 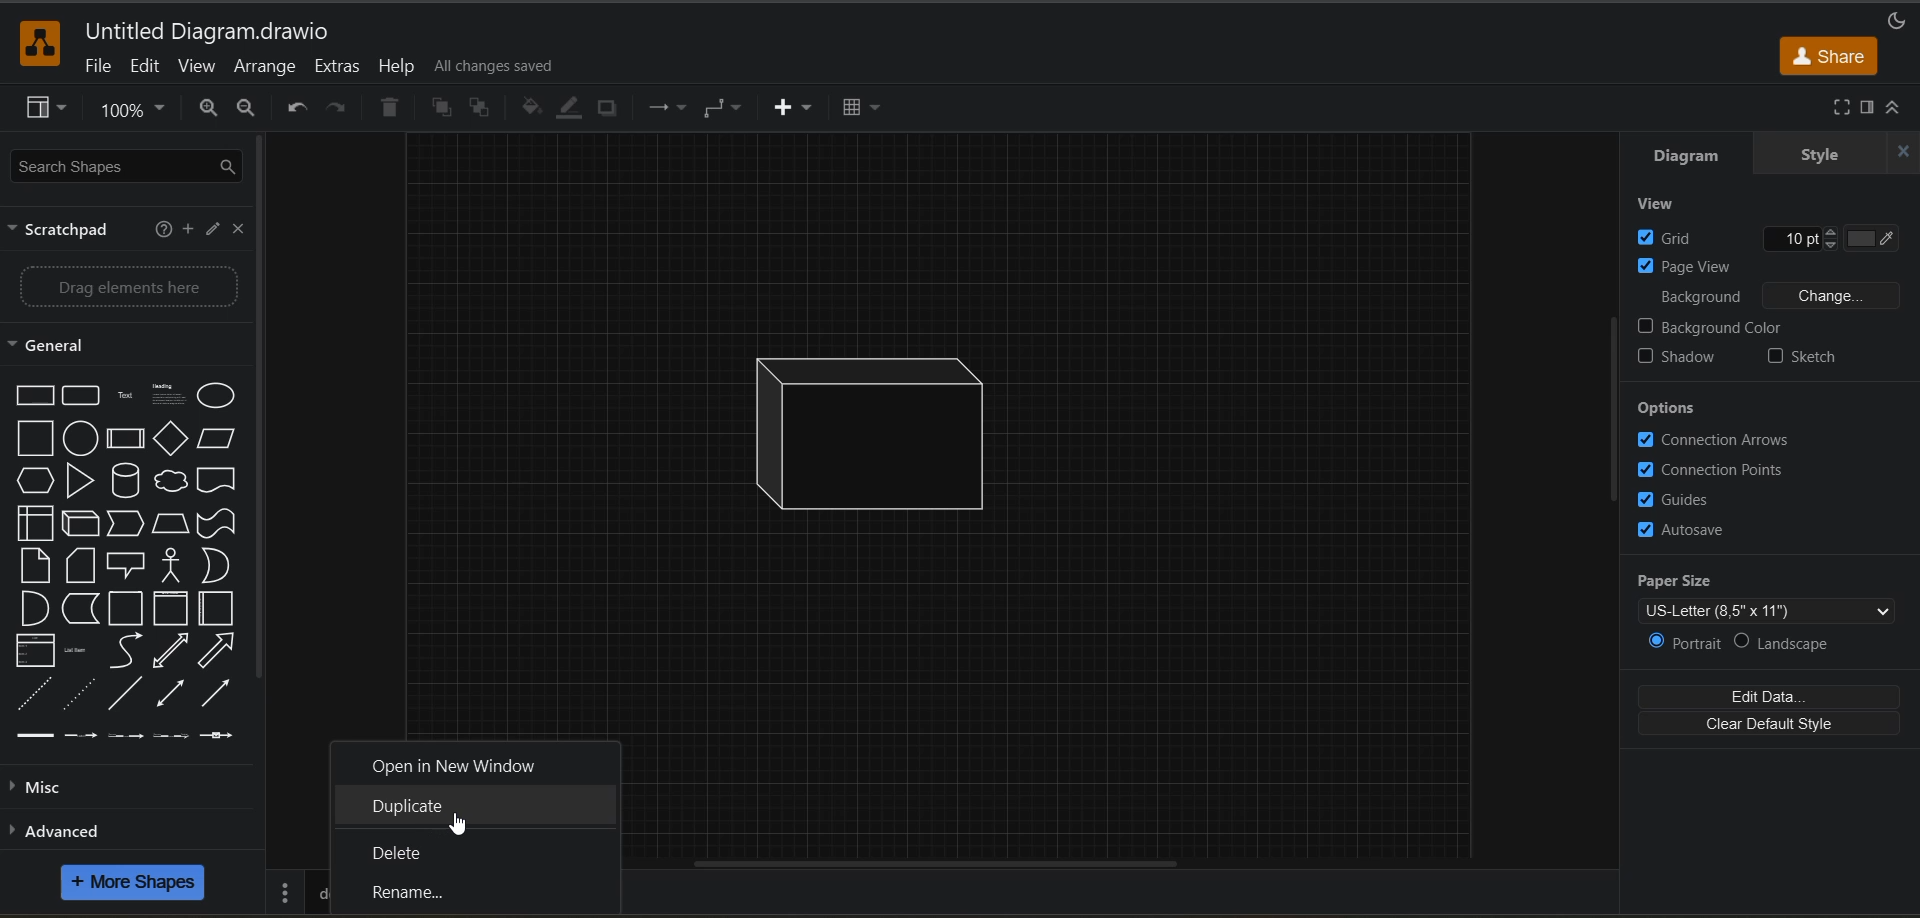 What do you see at coordinates (1873, 239) in the screenshot?
I see `Grid color` at bounding box center [1873, 239].